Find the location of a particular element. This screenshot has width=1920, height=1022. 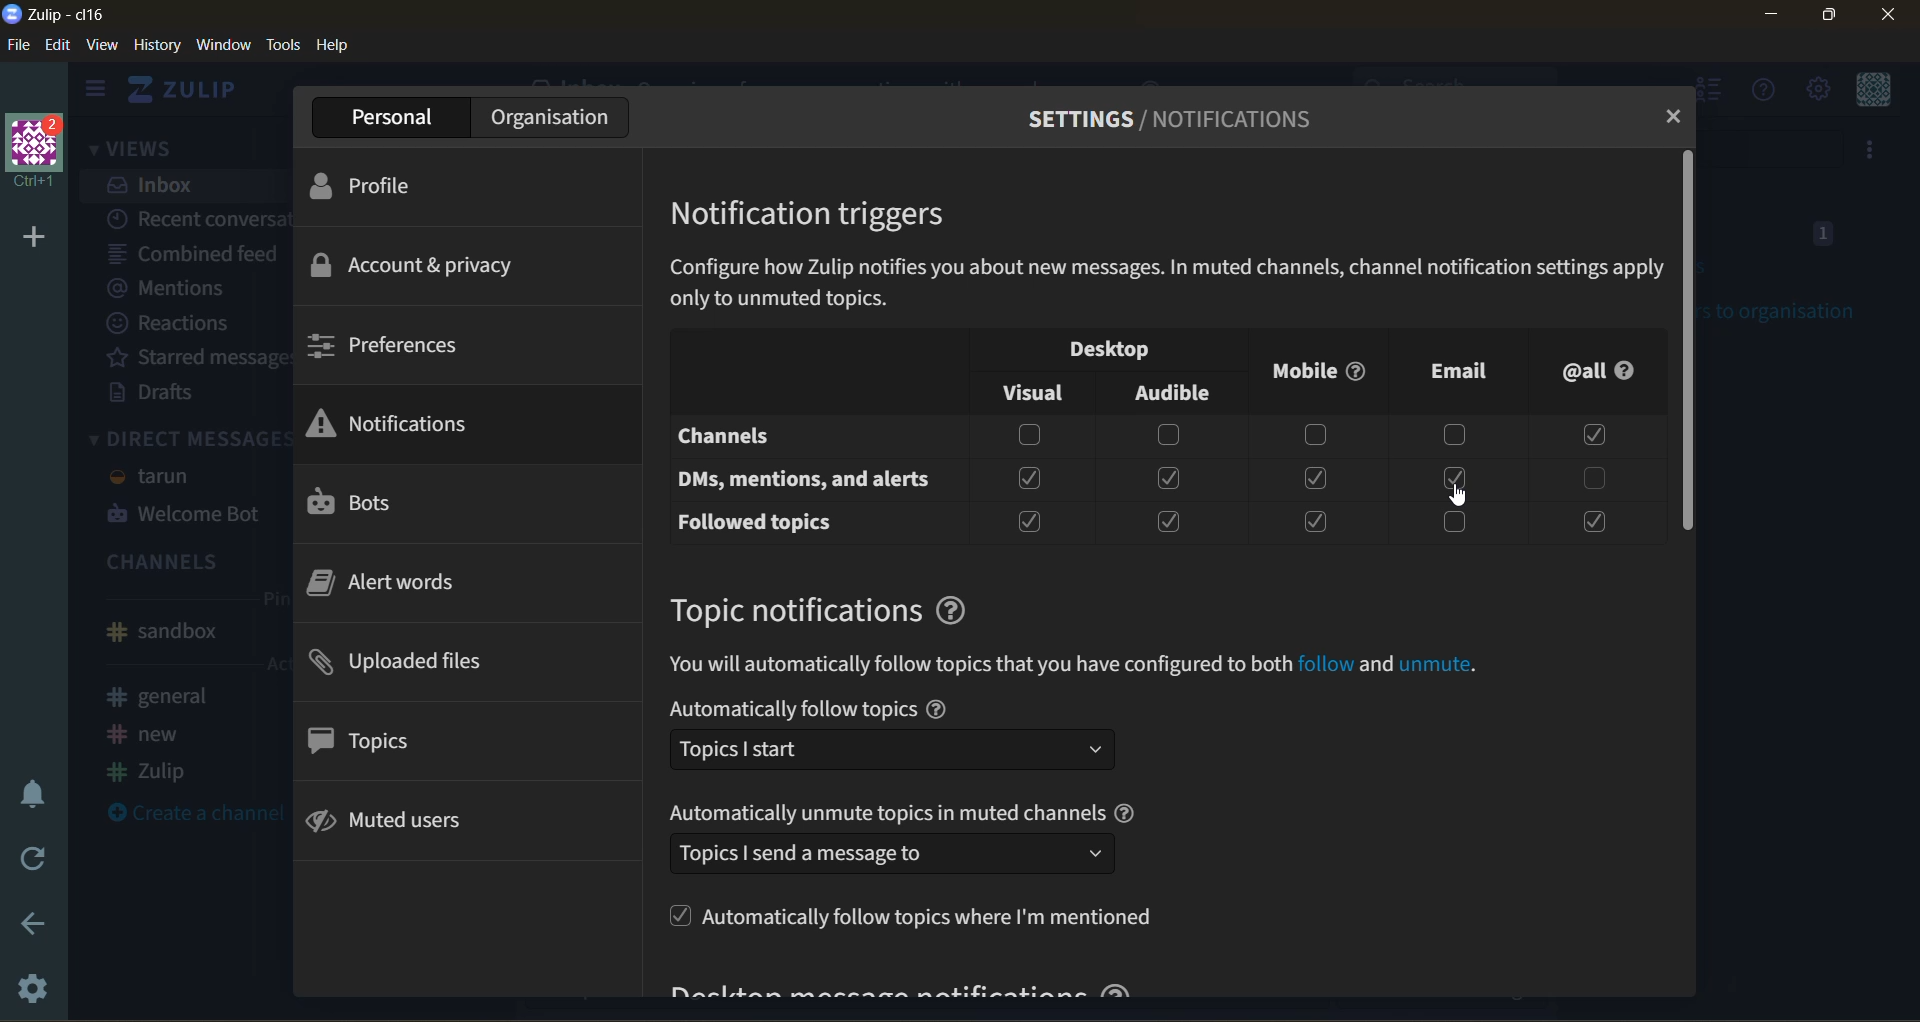

mobile is located at coordinates (1320, 369).